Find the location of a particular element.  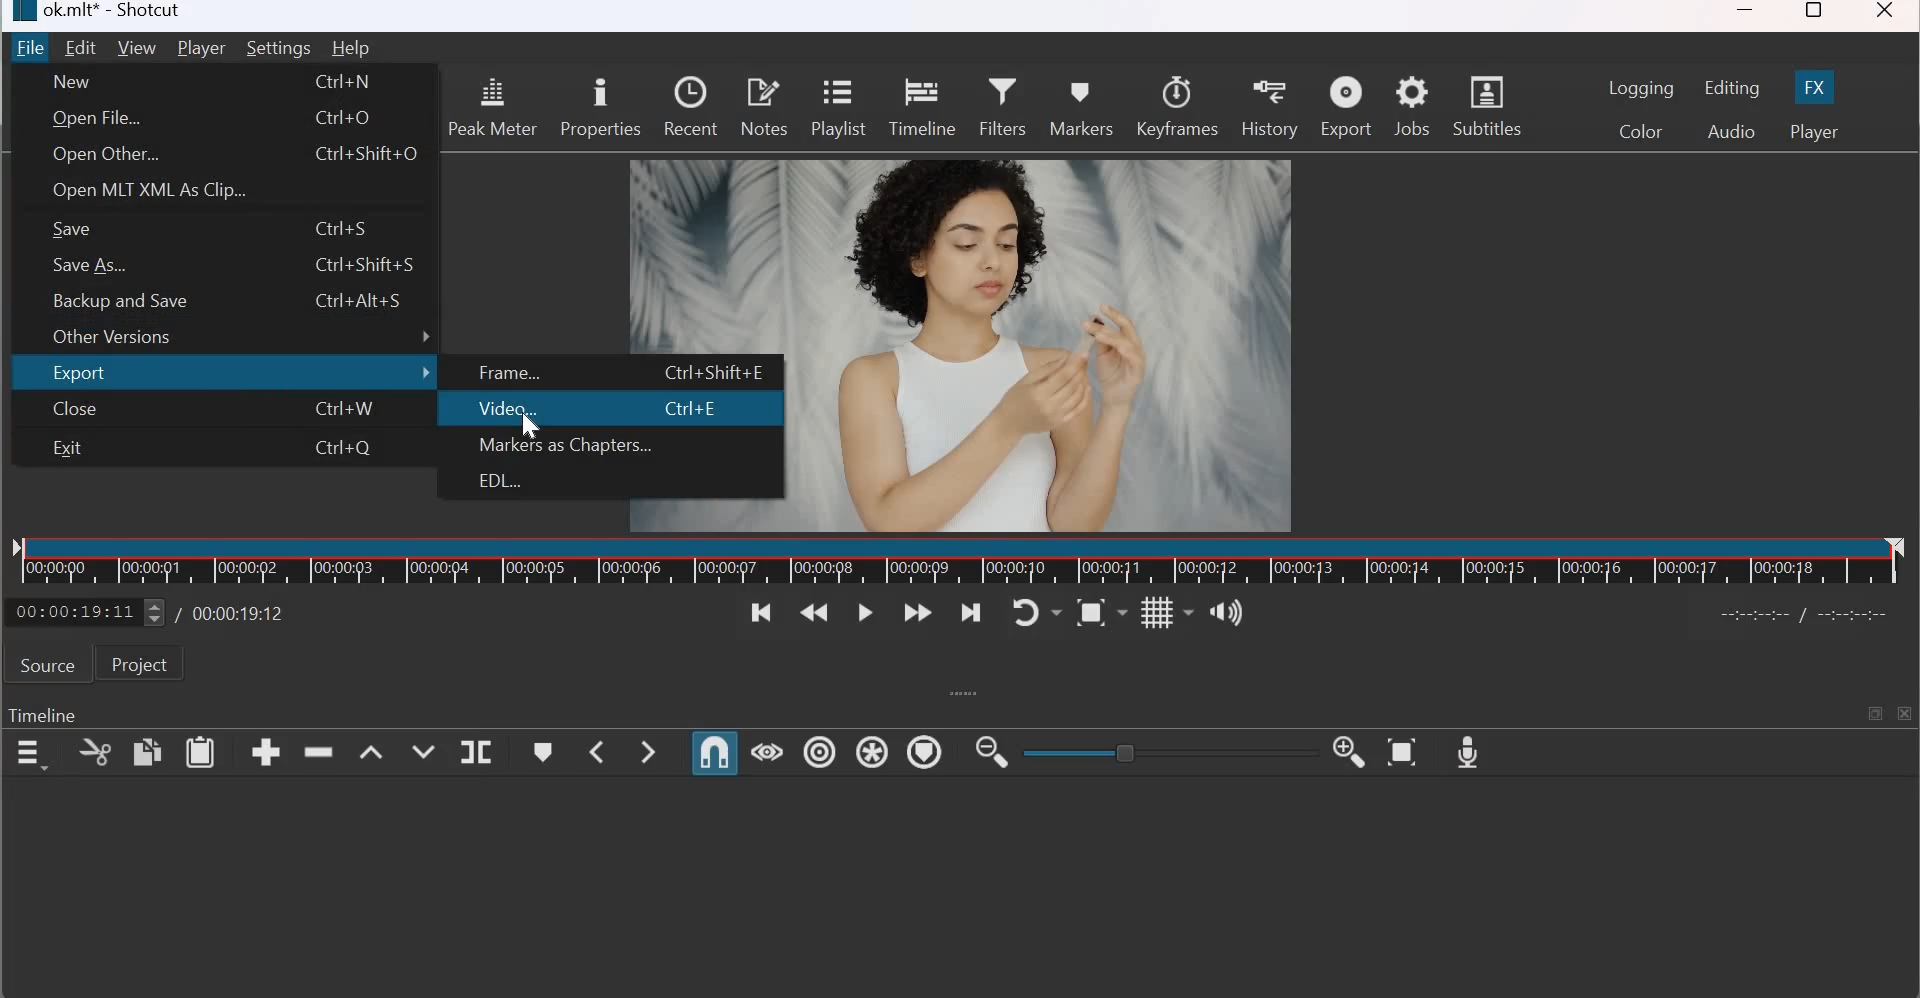

Toggle player looping is located at coordinates (1036, 612).